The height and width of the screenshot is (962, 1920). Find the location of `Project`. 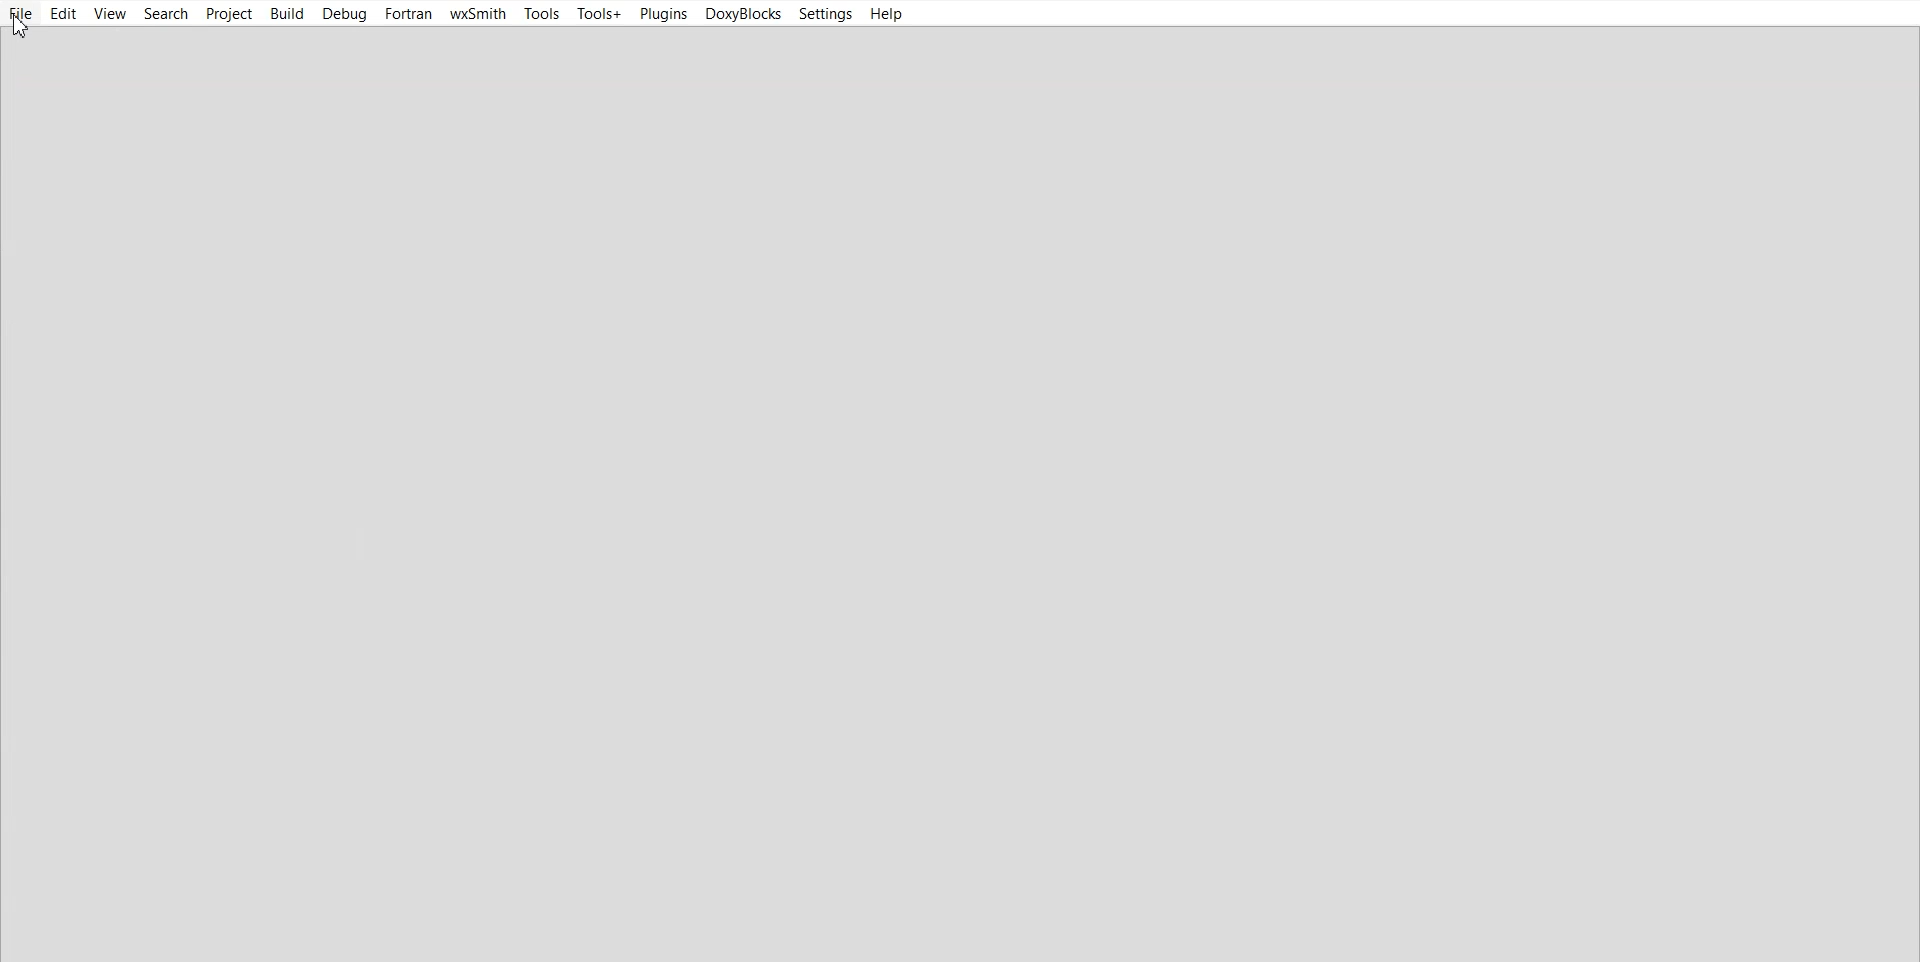

Project is located at coordinates (229, 14).